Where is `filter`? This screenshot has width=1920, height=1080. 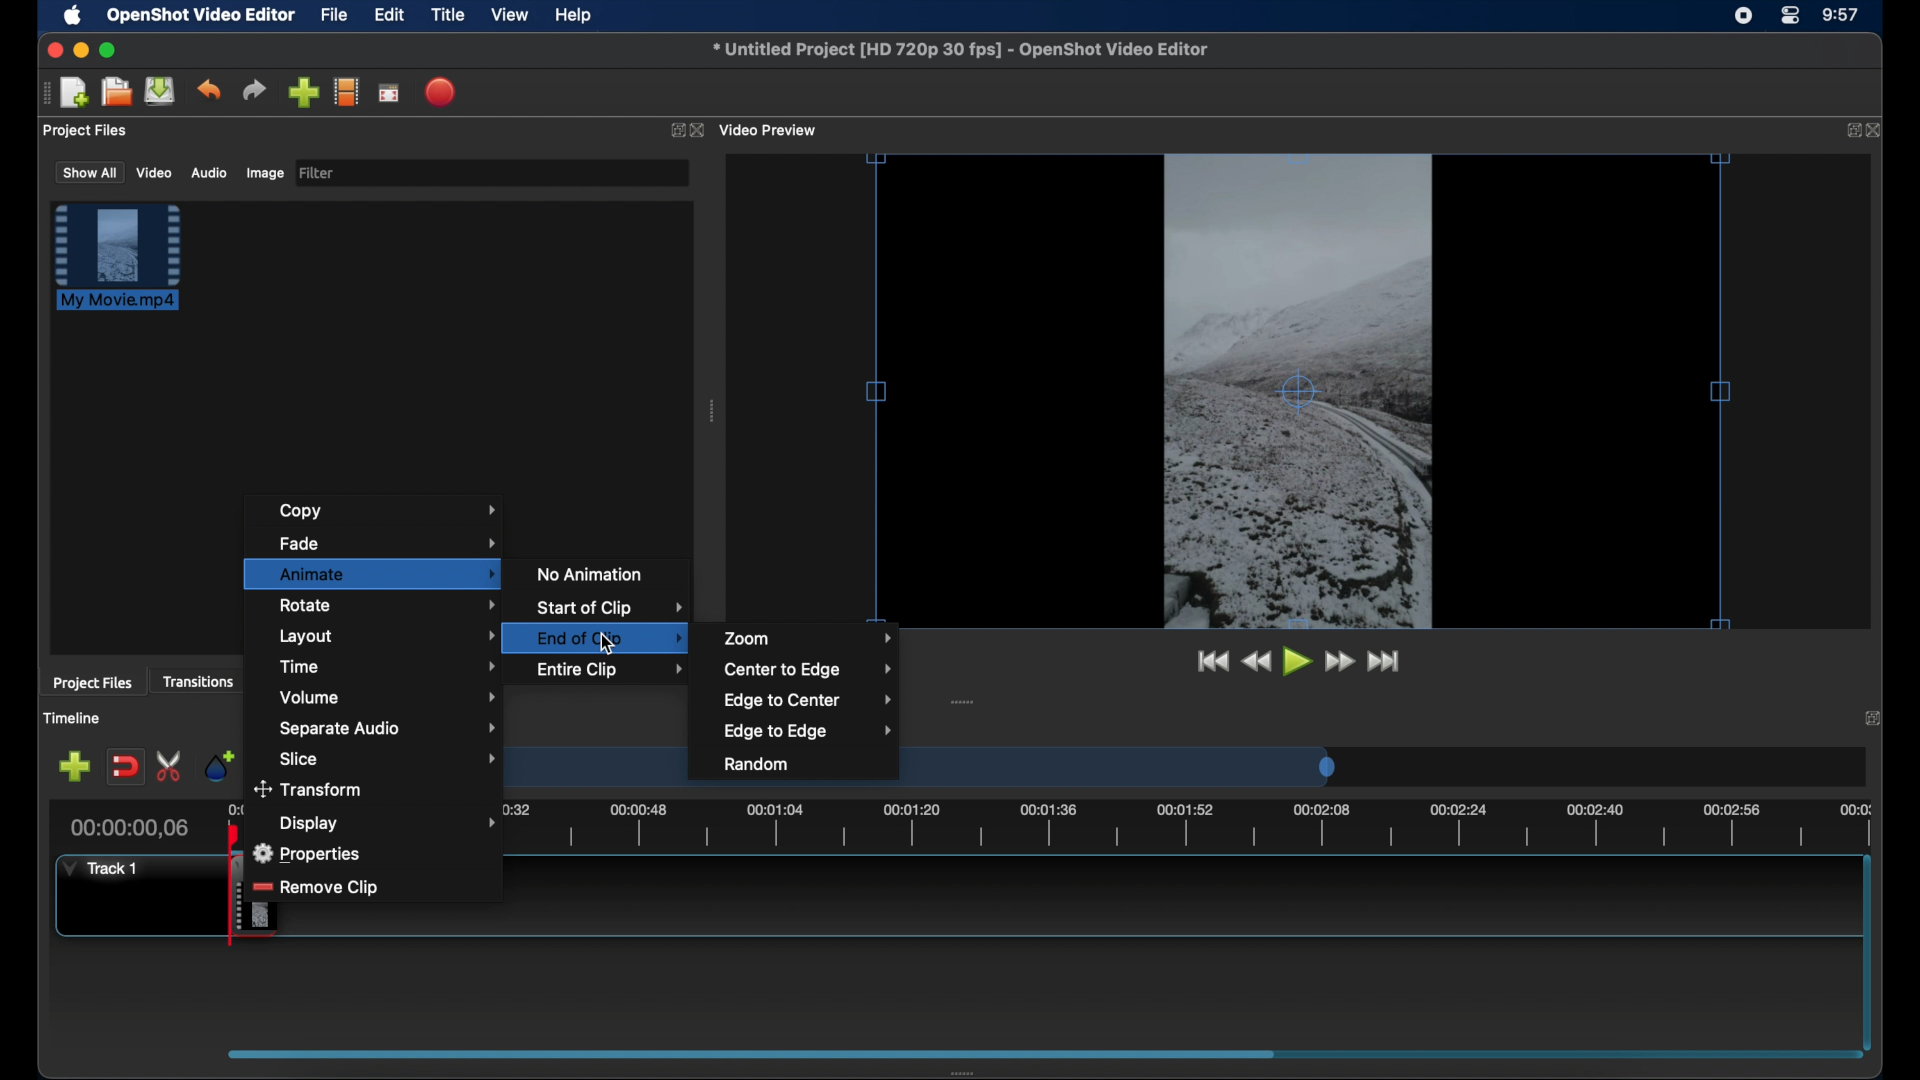 filter is located at coordinates (318, 173).